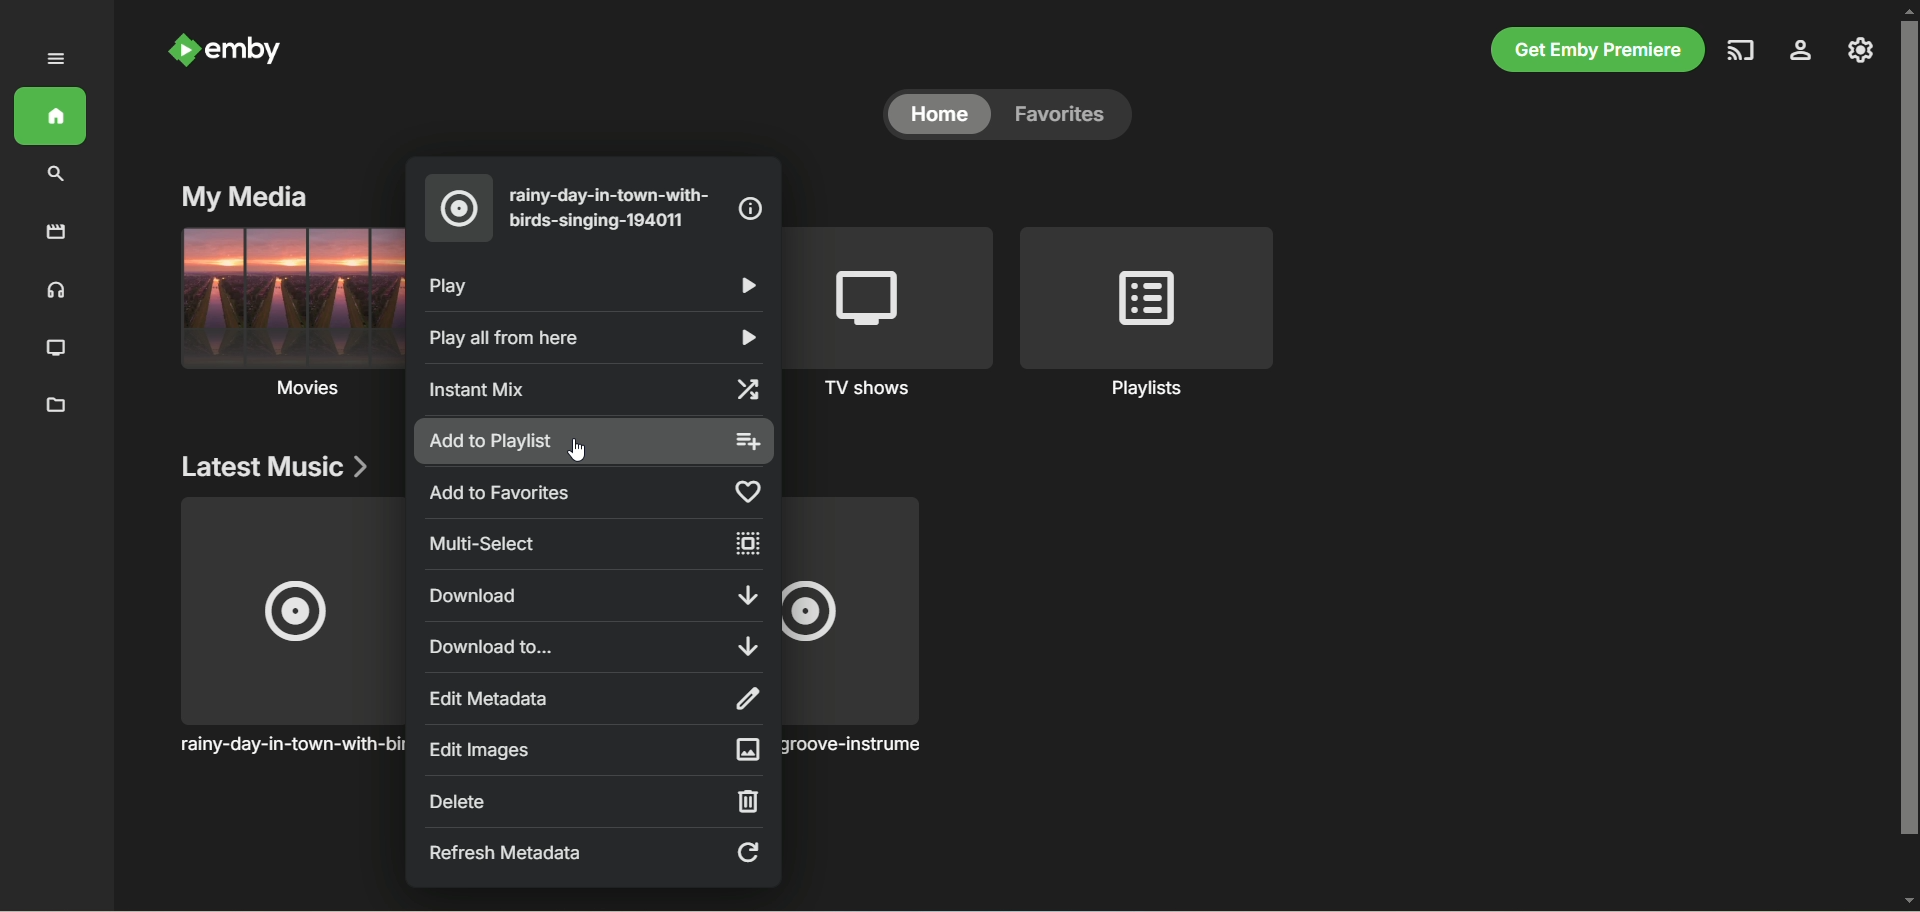 Image resolution: width=1920 pixels, height=912 pixels. I want to click on instant mix, so click(592, 389).